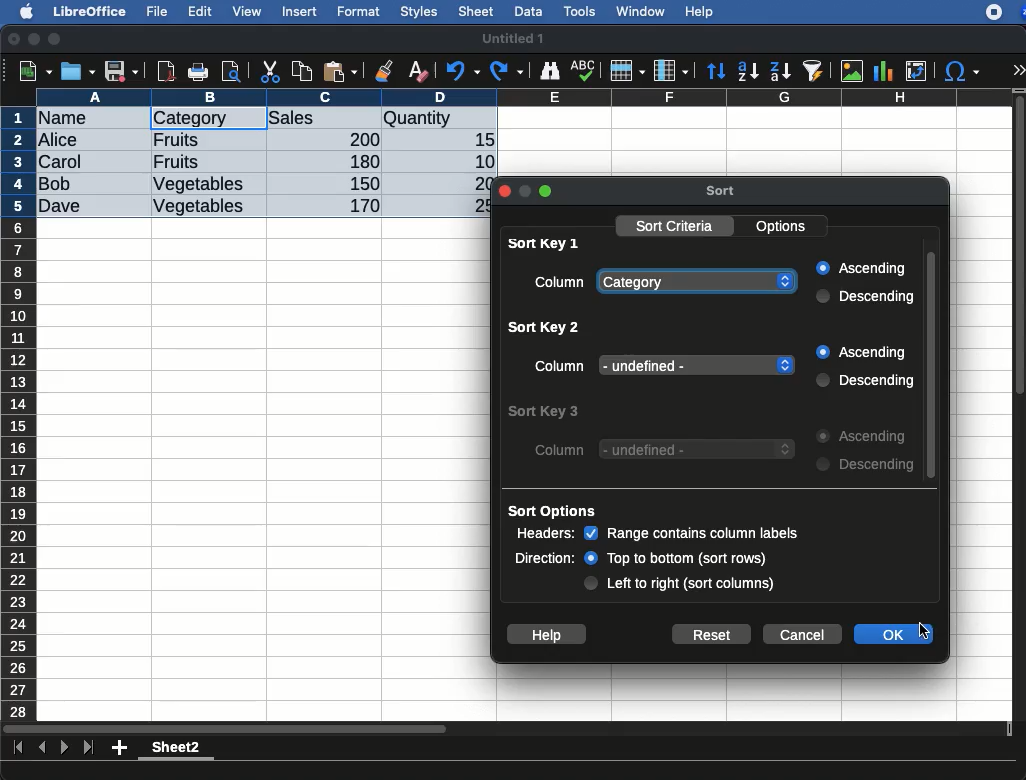  Describe the element at coordinates (544, 412) in the screenshot. I see `sort key 3` at that location.